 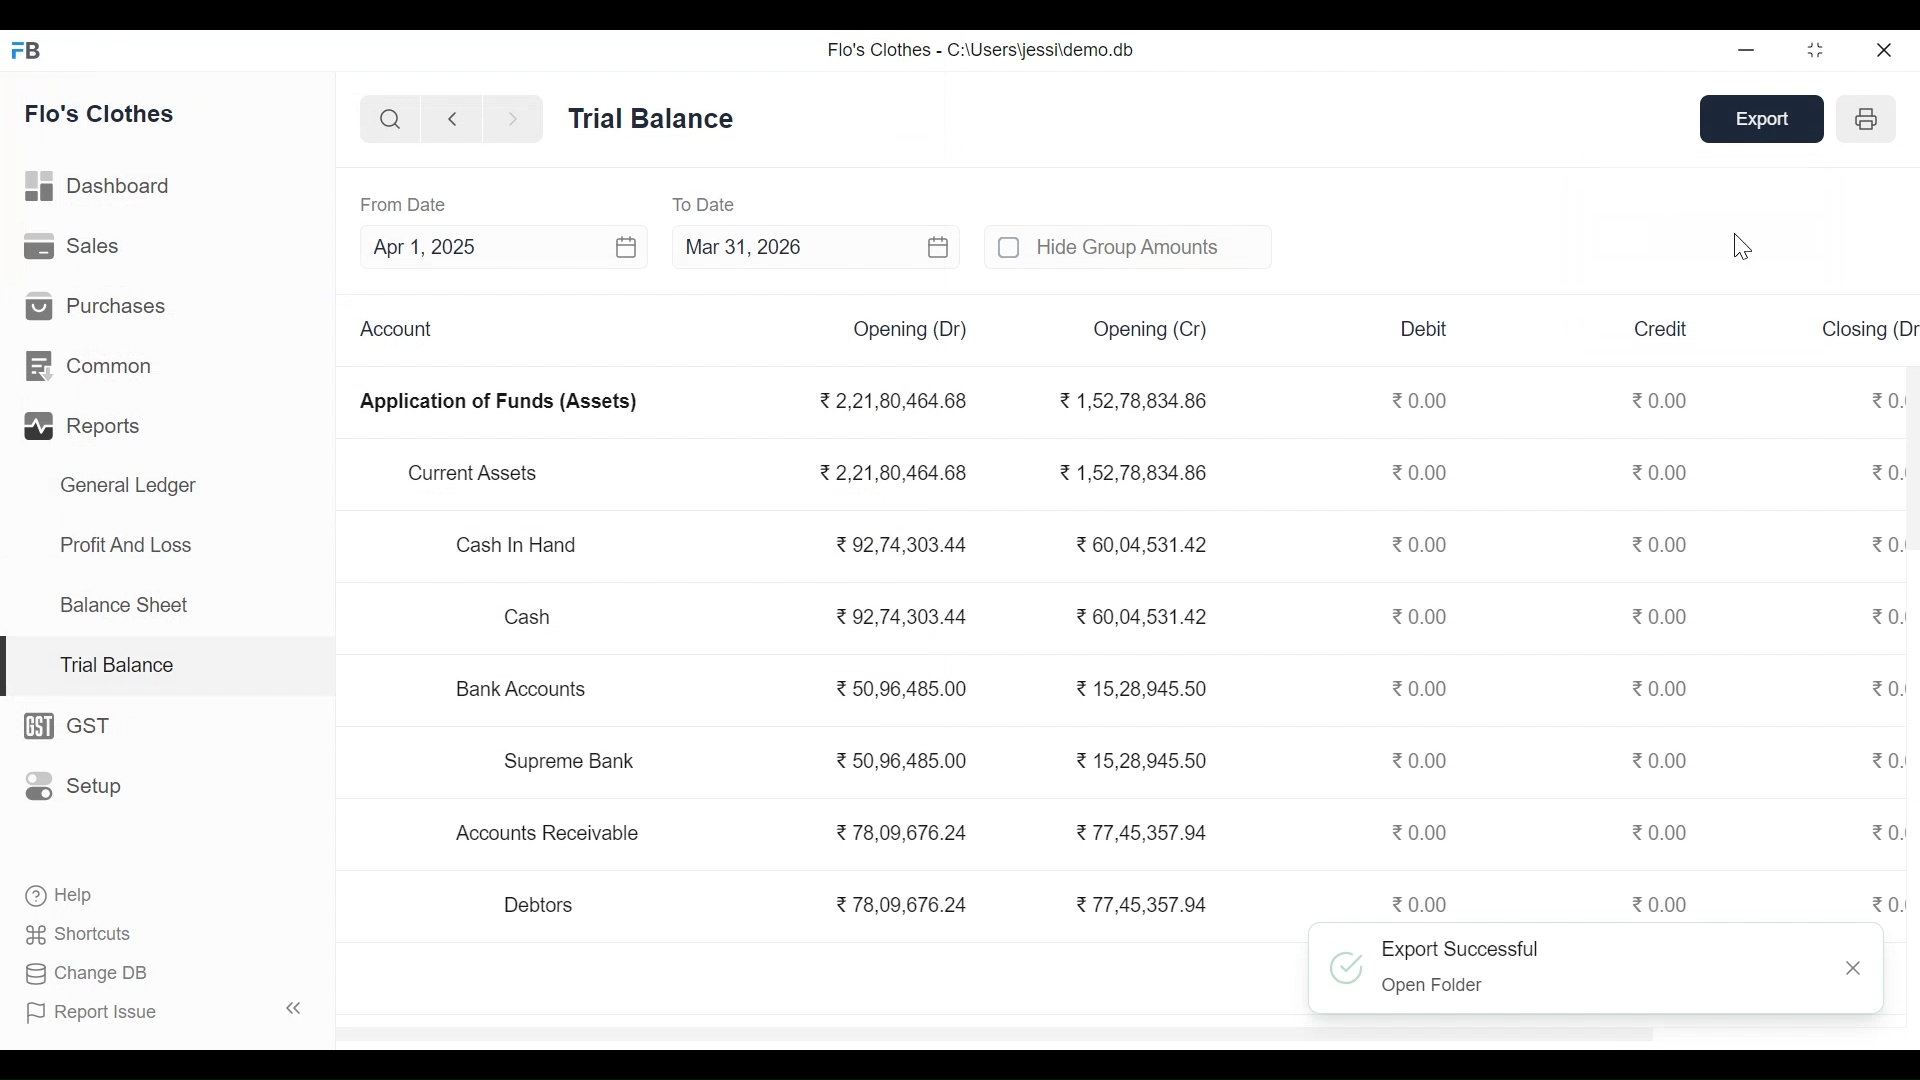 I want to click on 2,21,80,464.68, so click(x=891, y=401).